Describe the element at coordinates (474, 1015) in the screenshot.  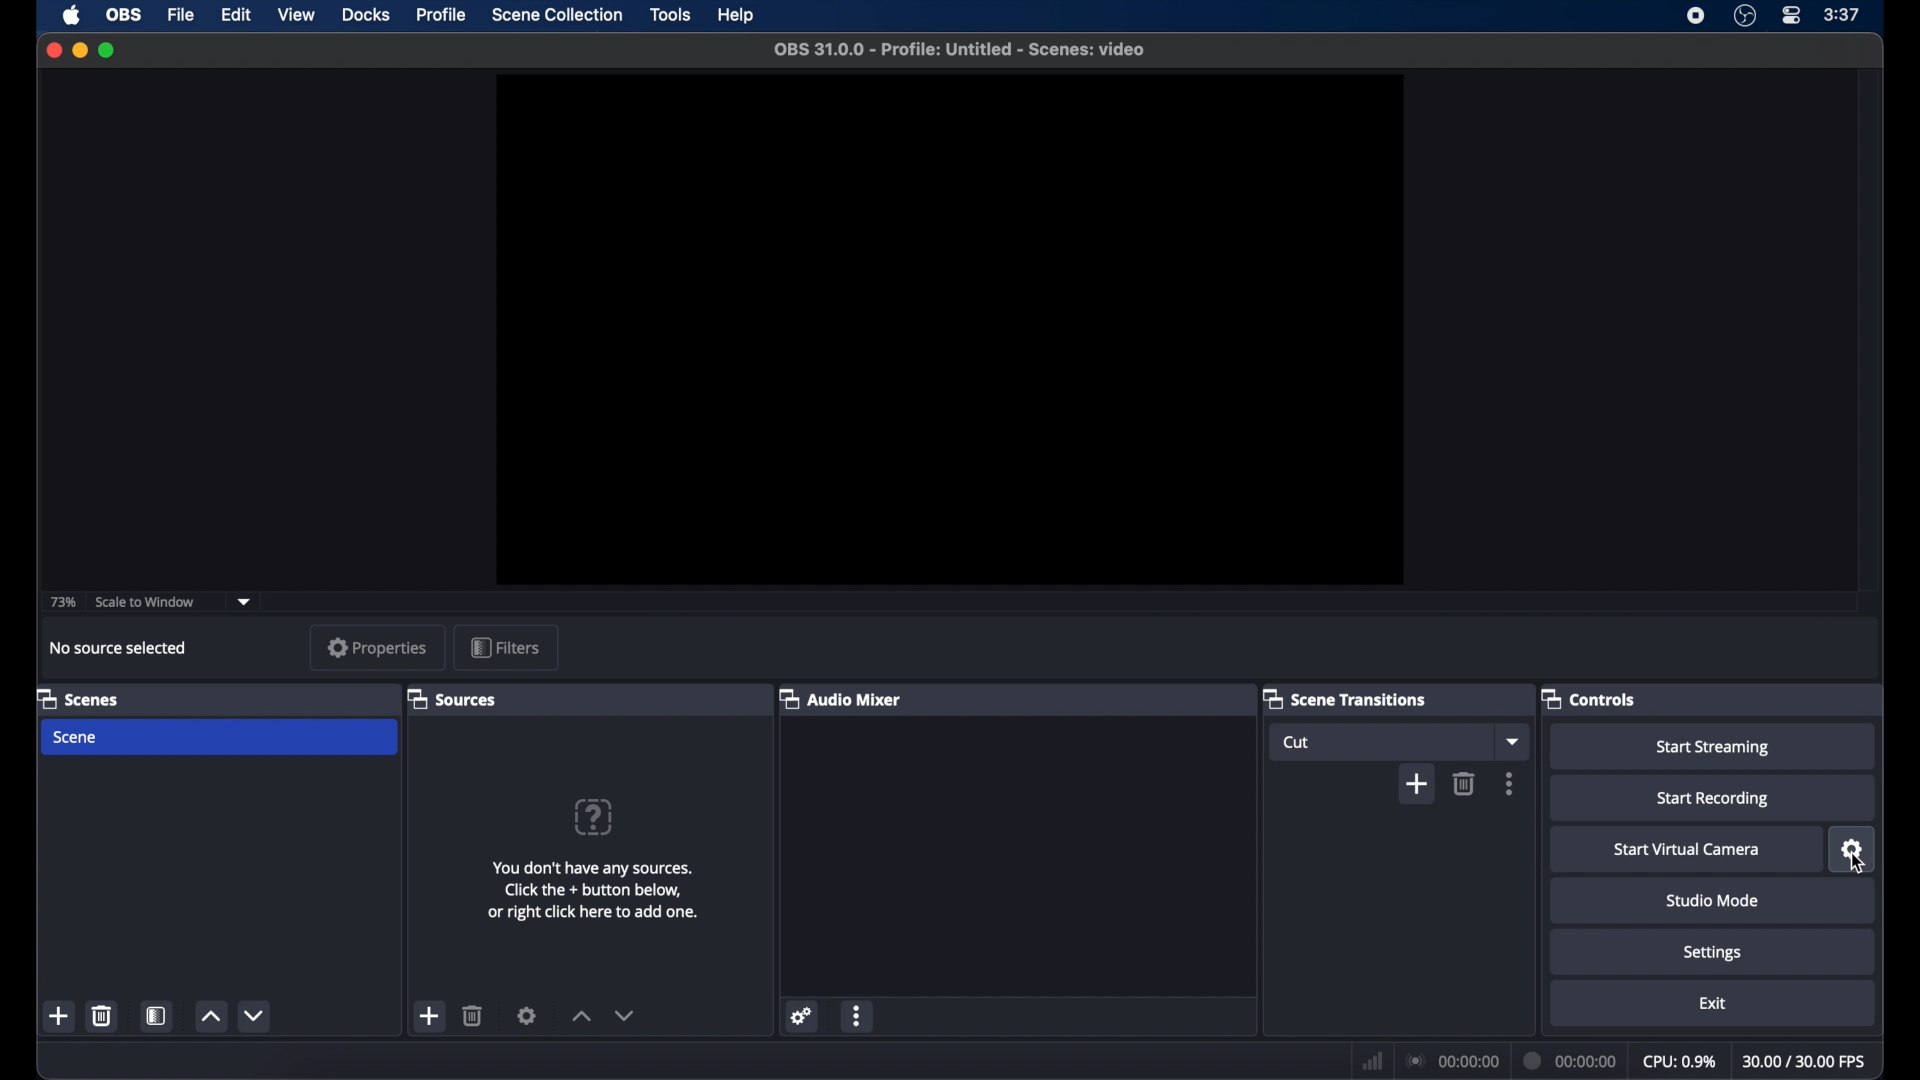
I see `delete` at that location.